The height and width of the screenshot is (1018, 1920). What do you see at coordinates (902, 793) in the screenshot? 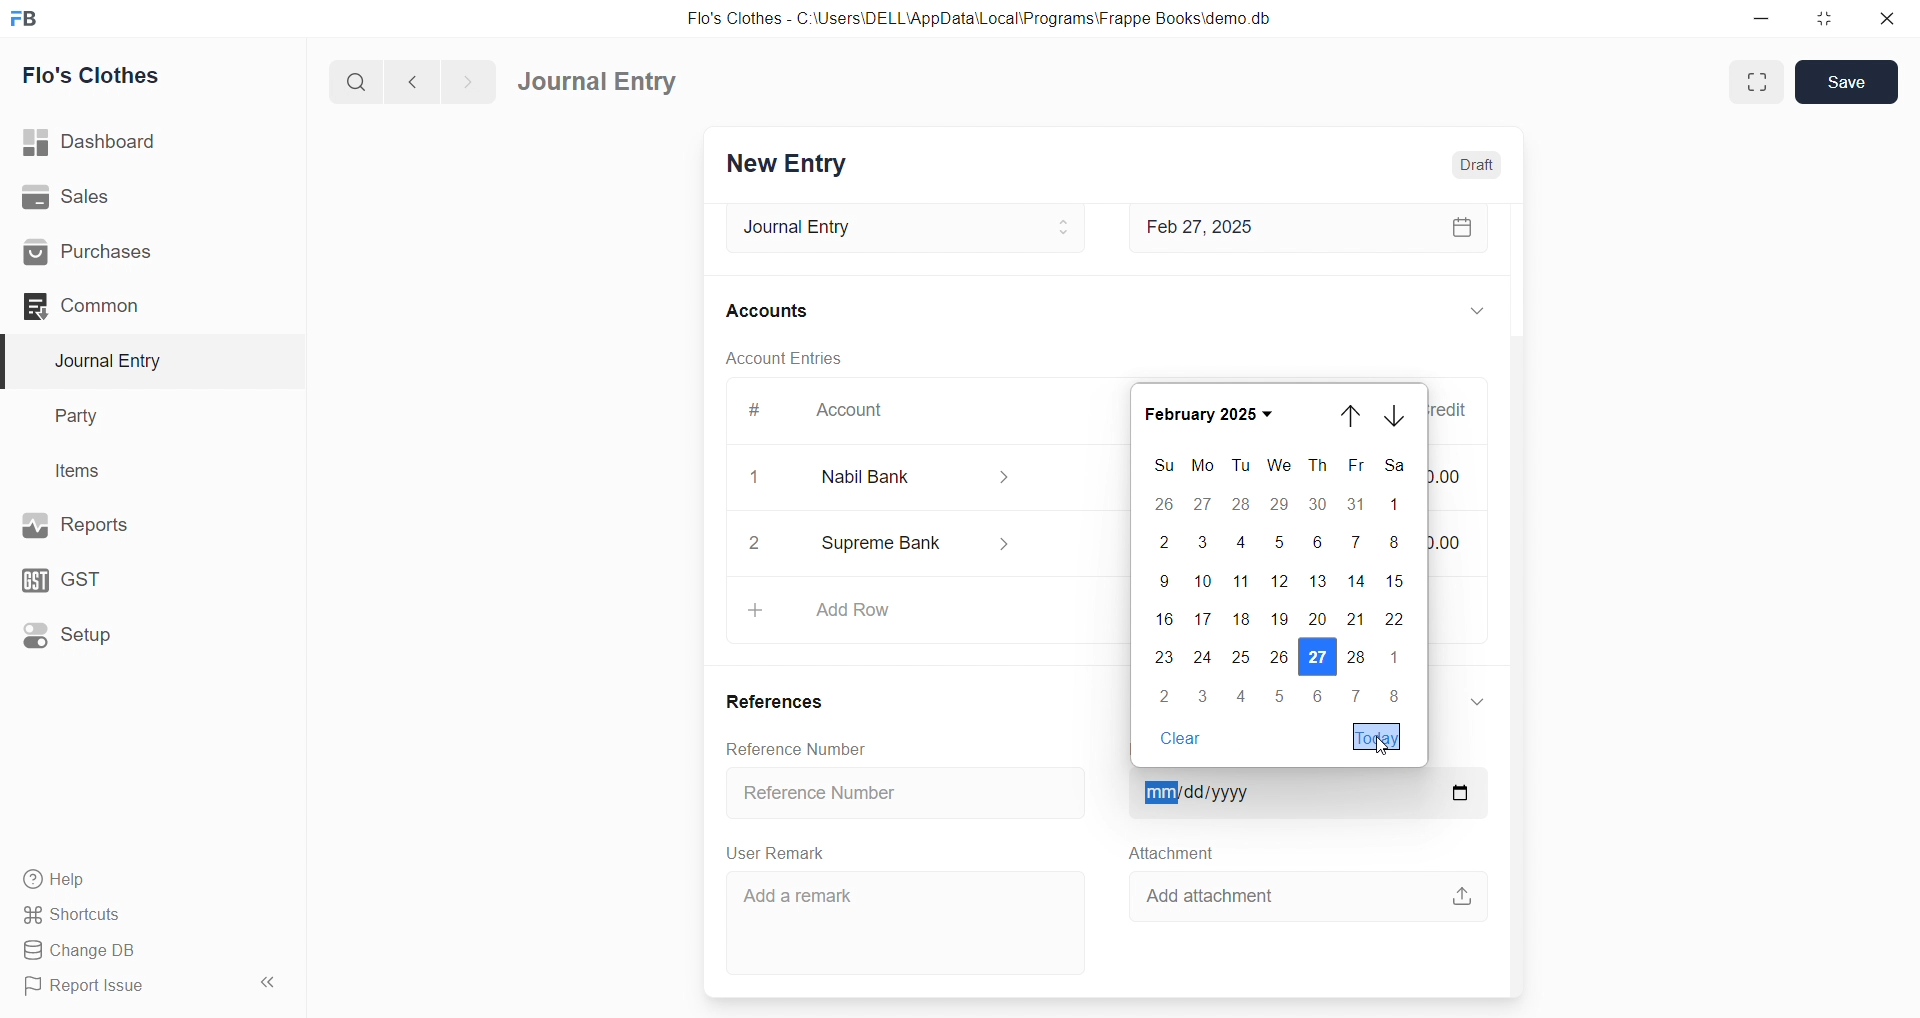
I see `Reference Number` at bounding box center [902, 793].